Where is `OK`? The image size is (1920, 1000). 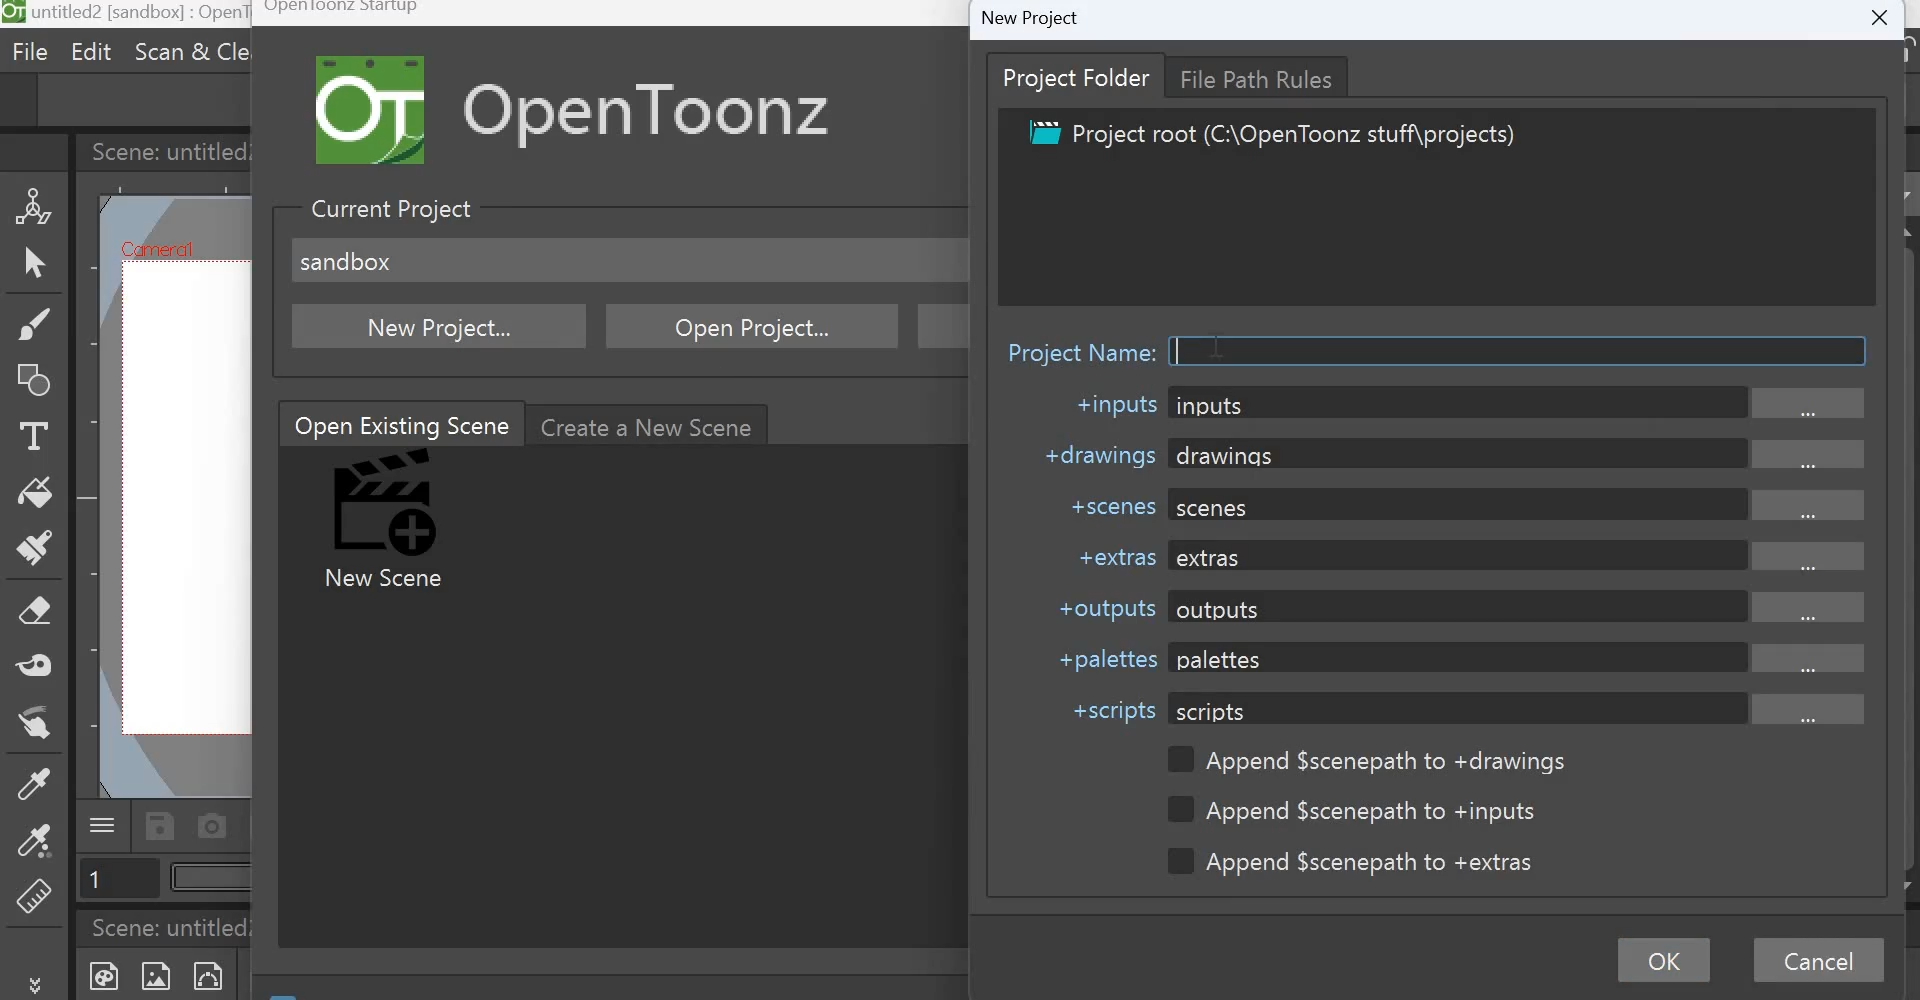 OK is located at coordinates (1661, 960).